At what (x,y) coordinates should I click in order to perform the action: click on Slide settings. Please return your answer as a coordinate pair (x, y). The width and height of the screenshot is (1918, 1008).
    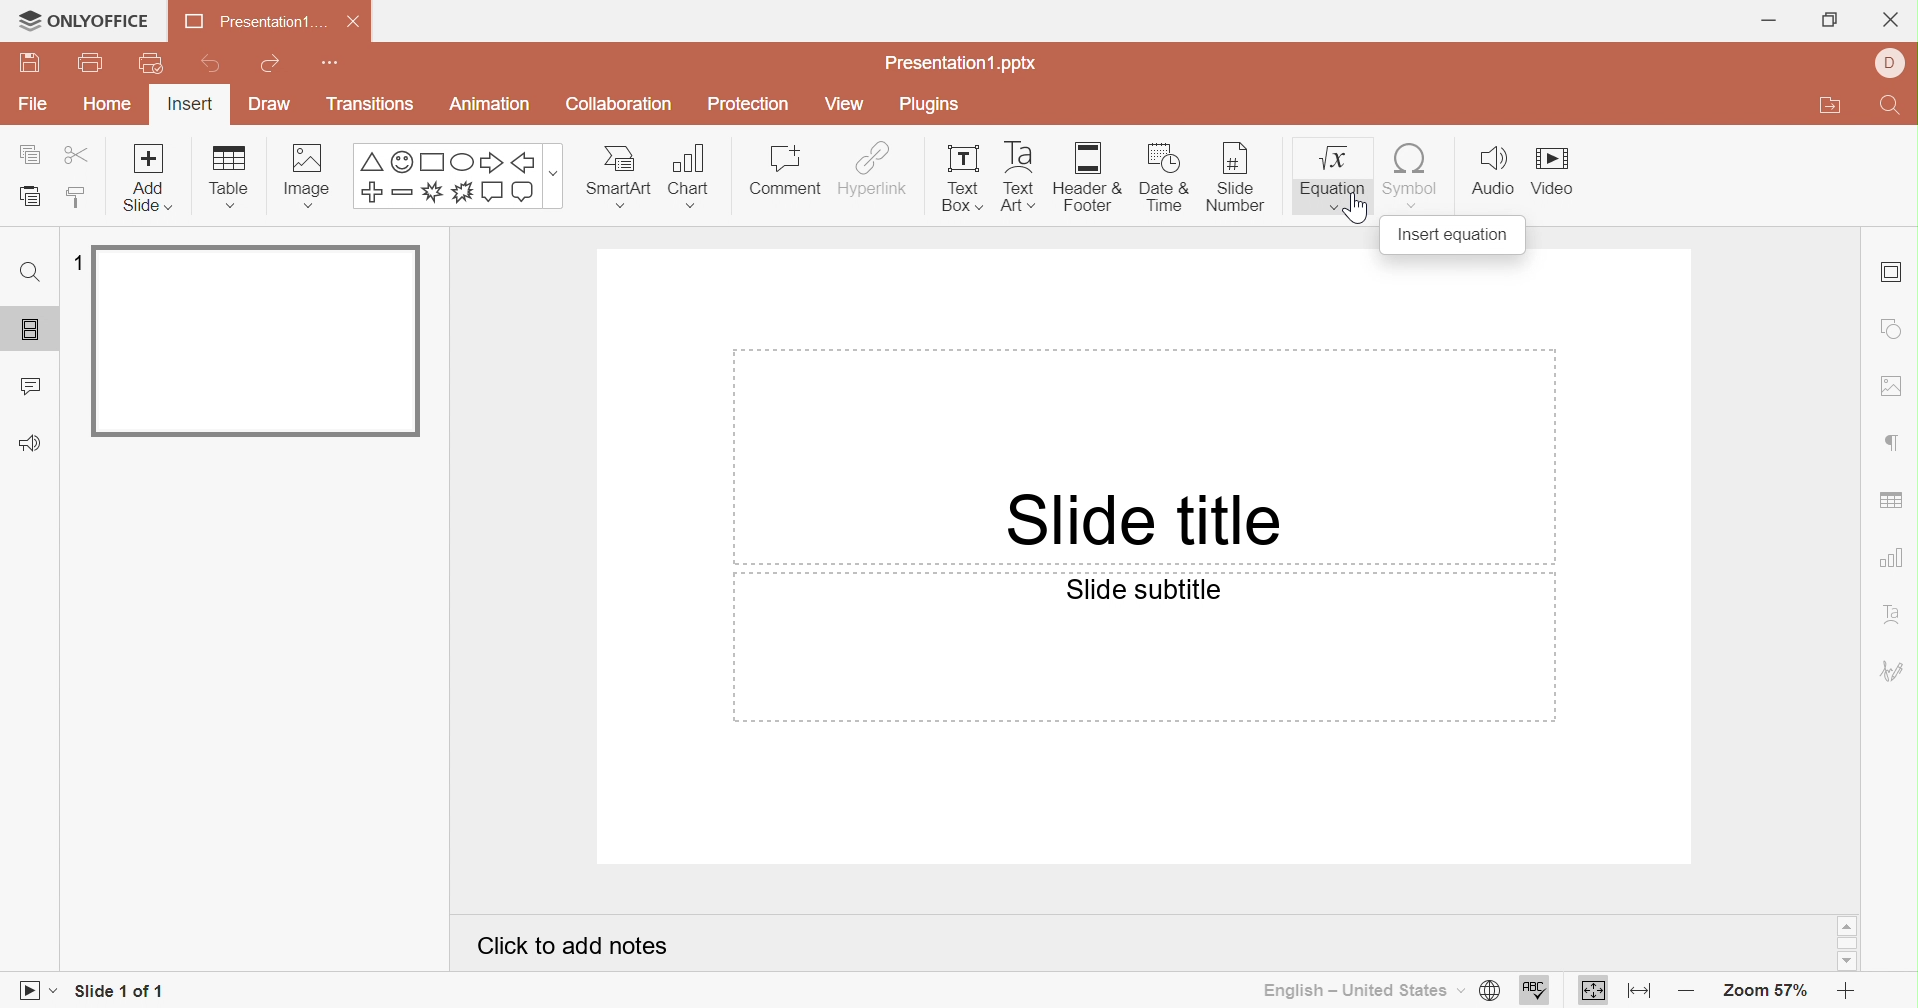
    Looking at the image, I should click on (1893, 269).